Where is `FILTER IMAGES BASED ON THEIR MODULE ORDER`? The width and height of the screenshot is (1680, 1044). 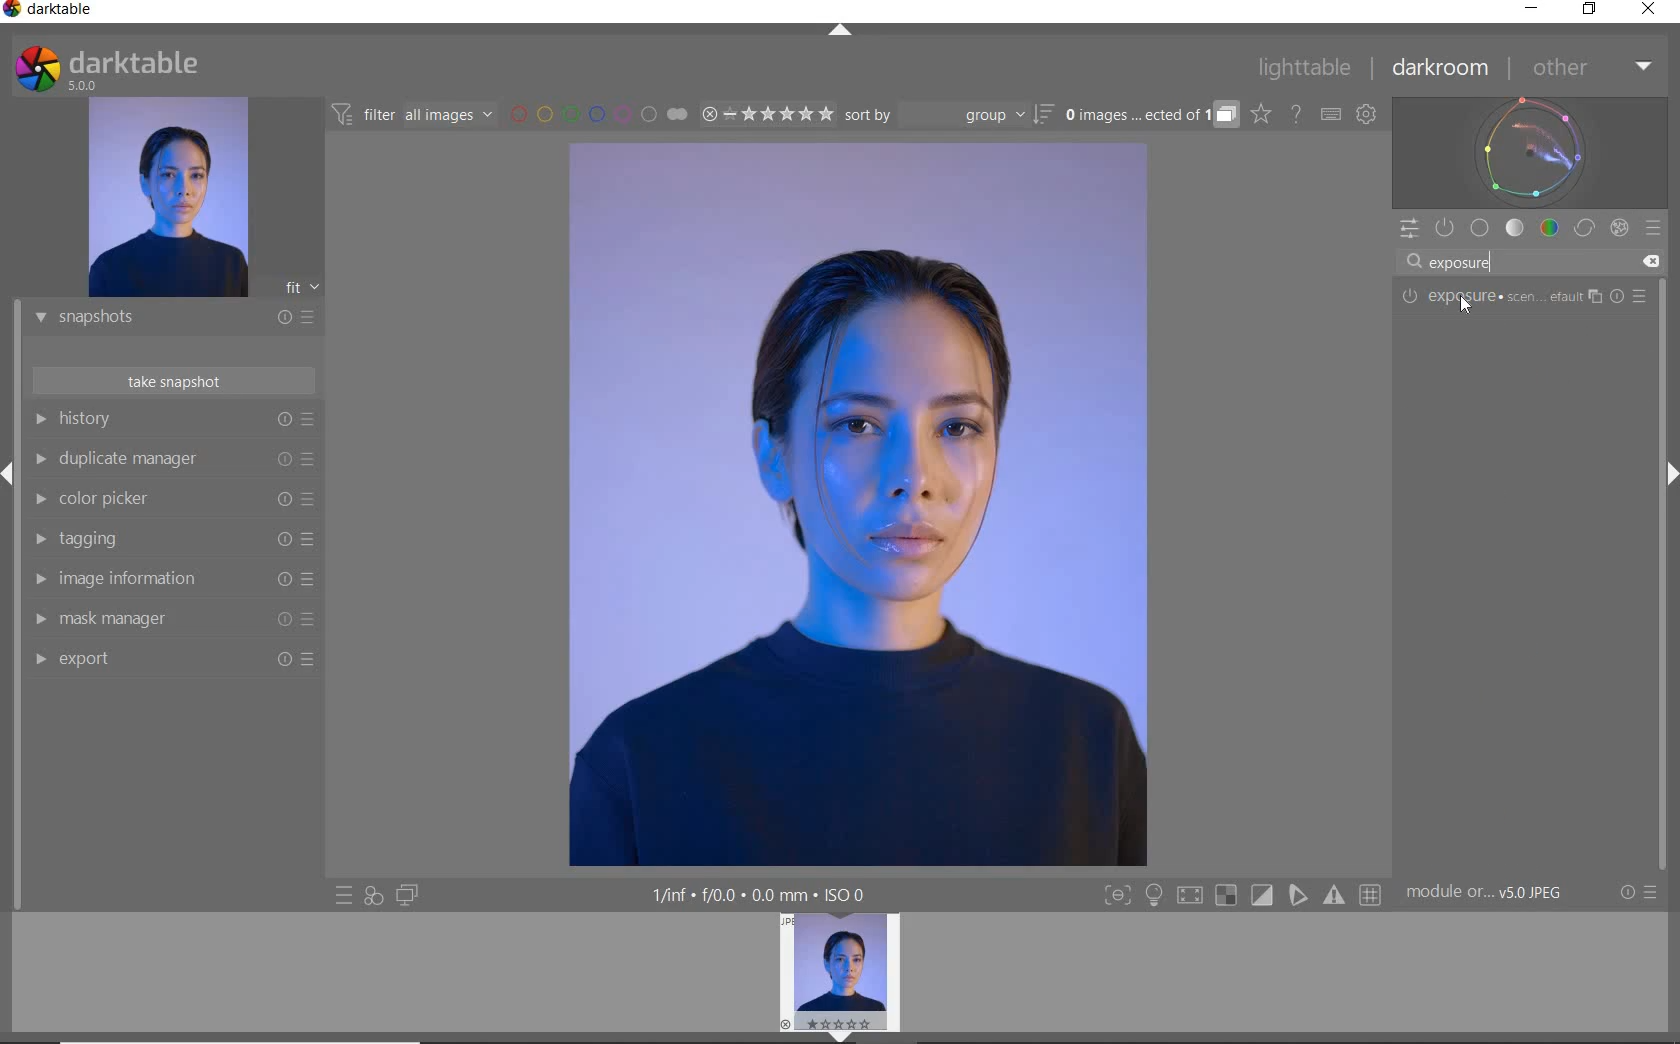
FILTER IMAGES BASED ON THEIR MODULE ORDER is located at coordinates (413, 118).